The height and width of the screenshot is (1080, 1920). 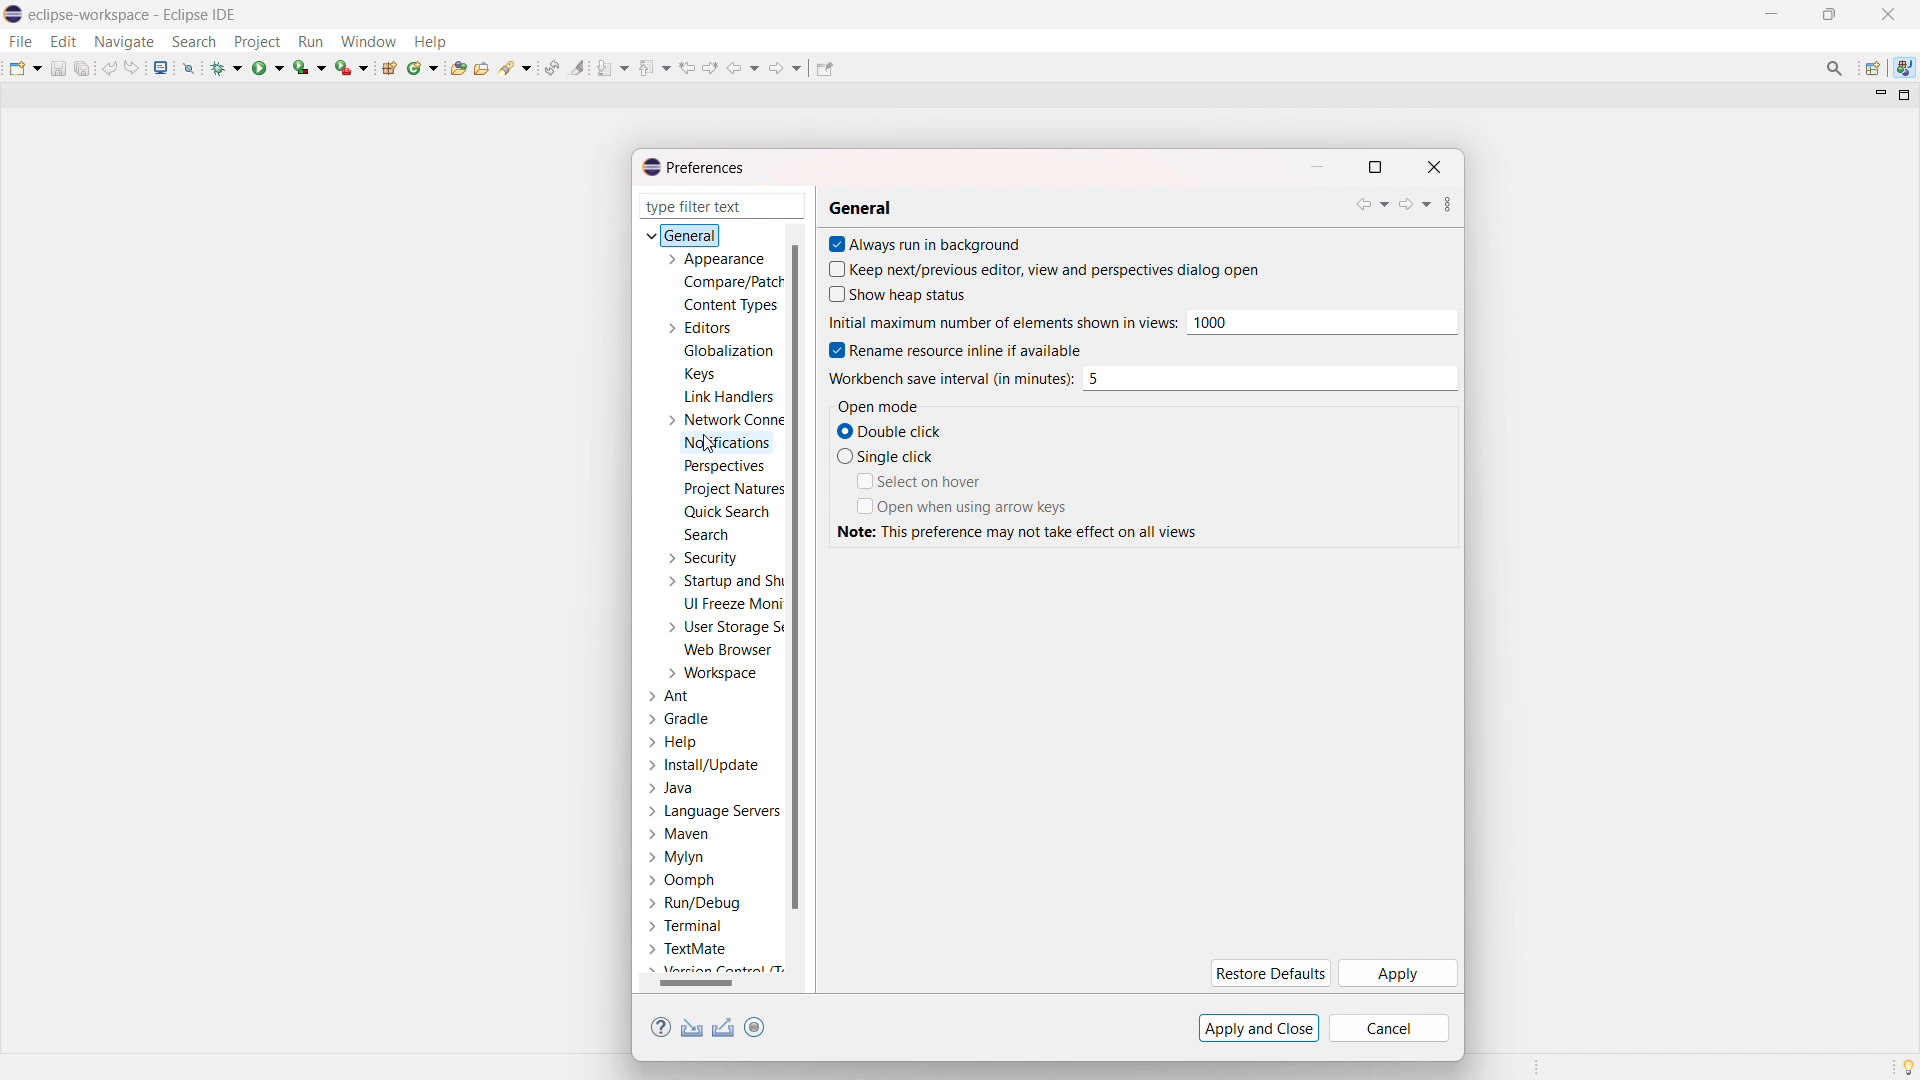 What do you see at coordinates (861, 505) in the screenshot?
I see `Checkbox` at bounding box center [861, 505].